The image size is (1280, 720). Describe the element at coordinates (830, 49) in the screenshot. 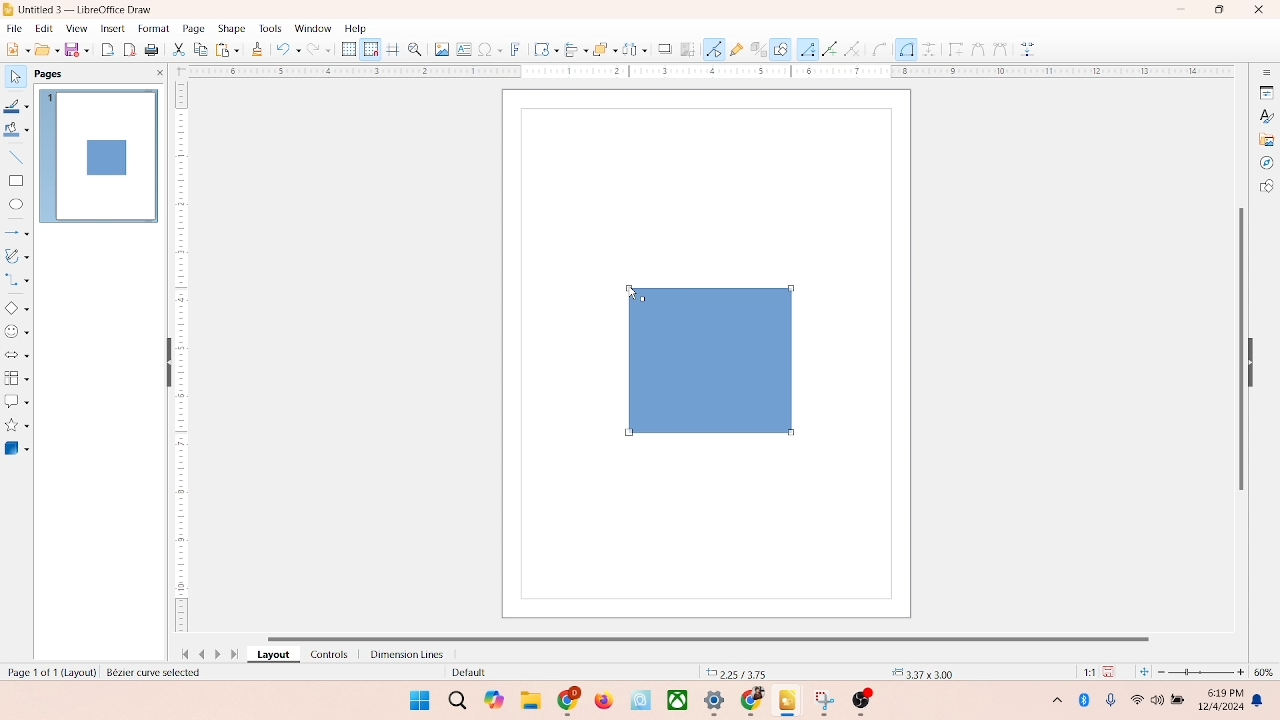

I see `Freeform line tool` at that location.